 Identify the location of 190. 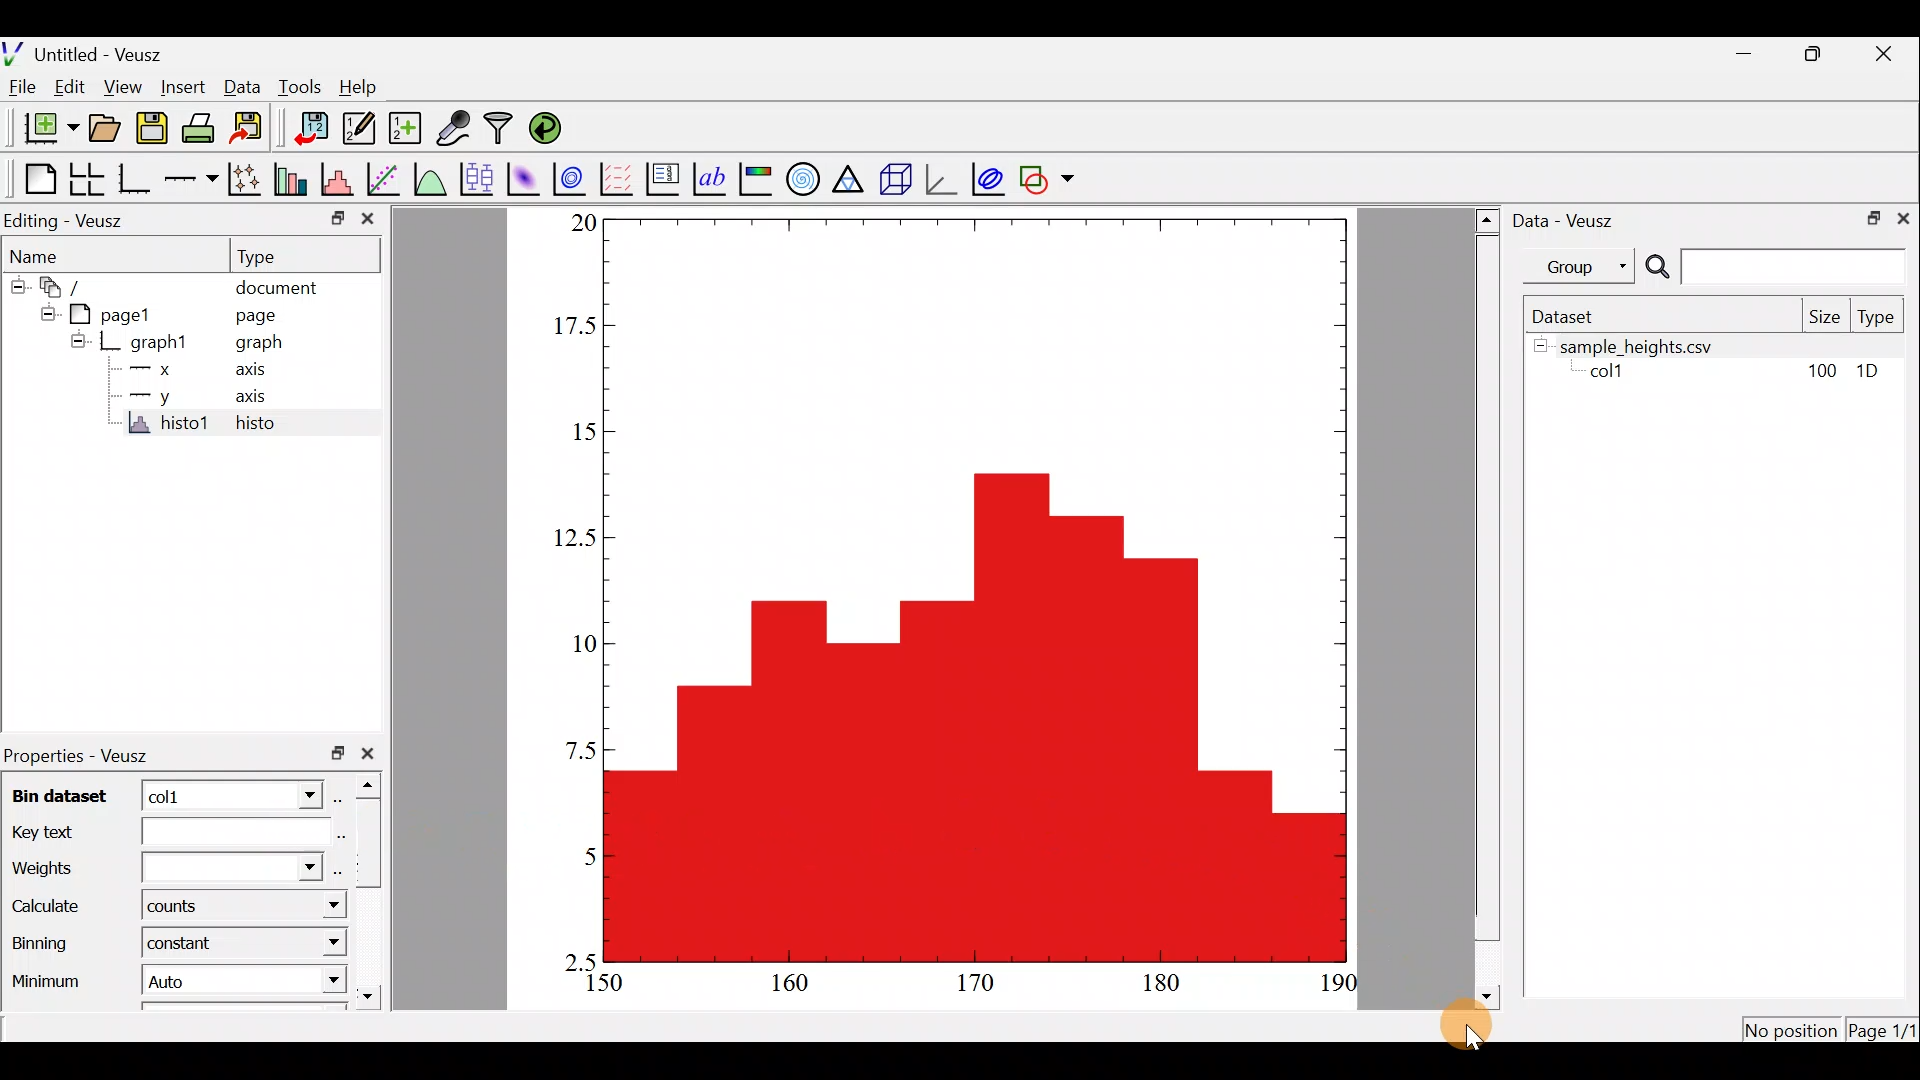
(1340, 985).